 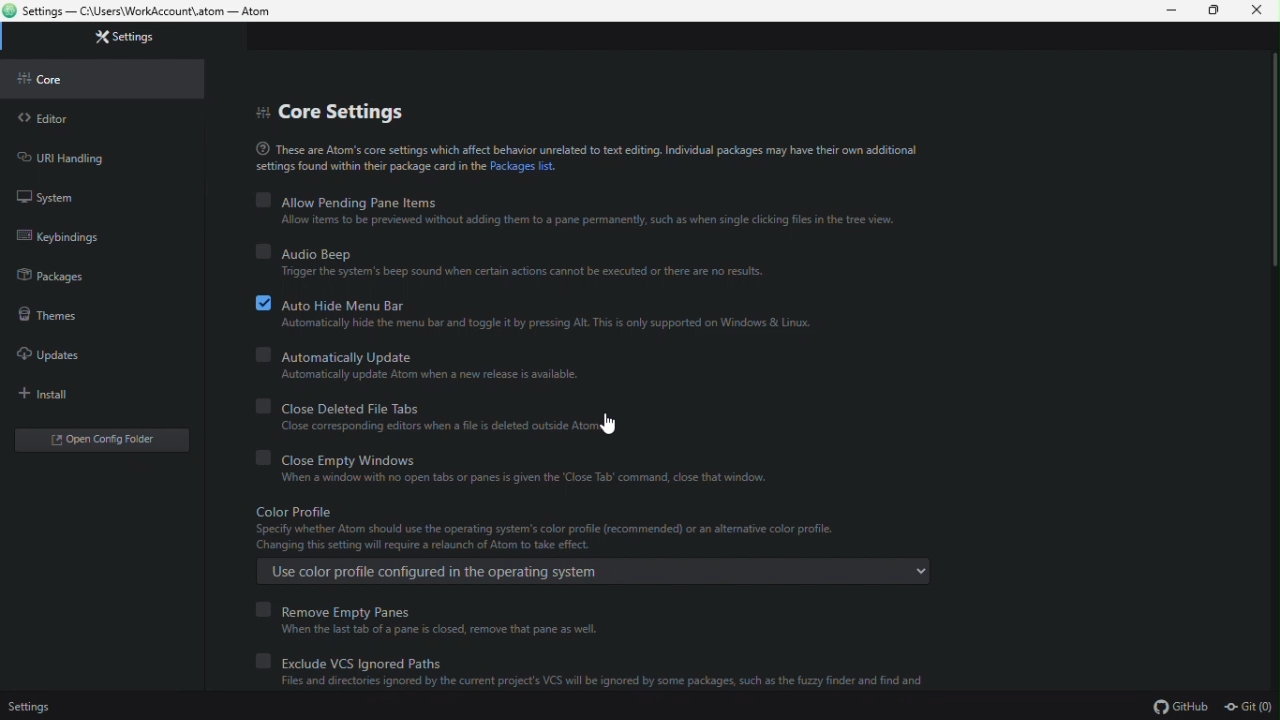 What do you see at coordinates (610, 421) in the screenshot?
I see `cursor` at bounding box center [610, 421].